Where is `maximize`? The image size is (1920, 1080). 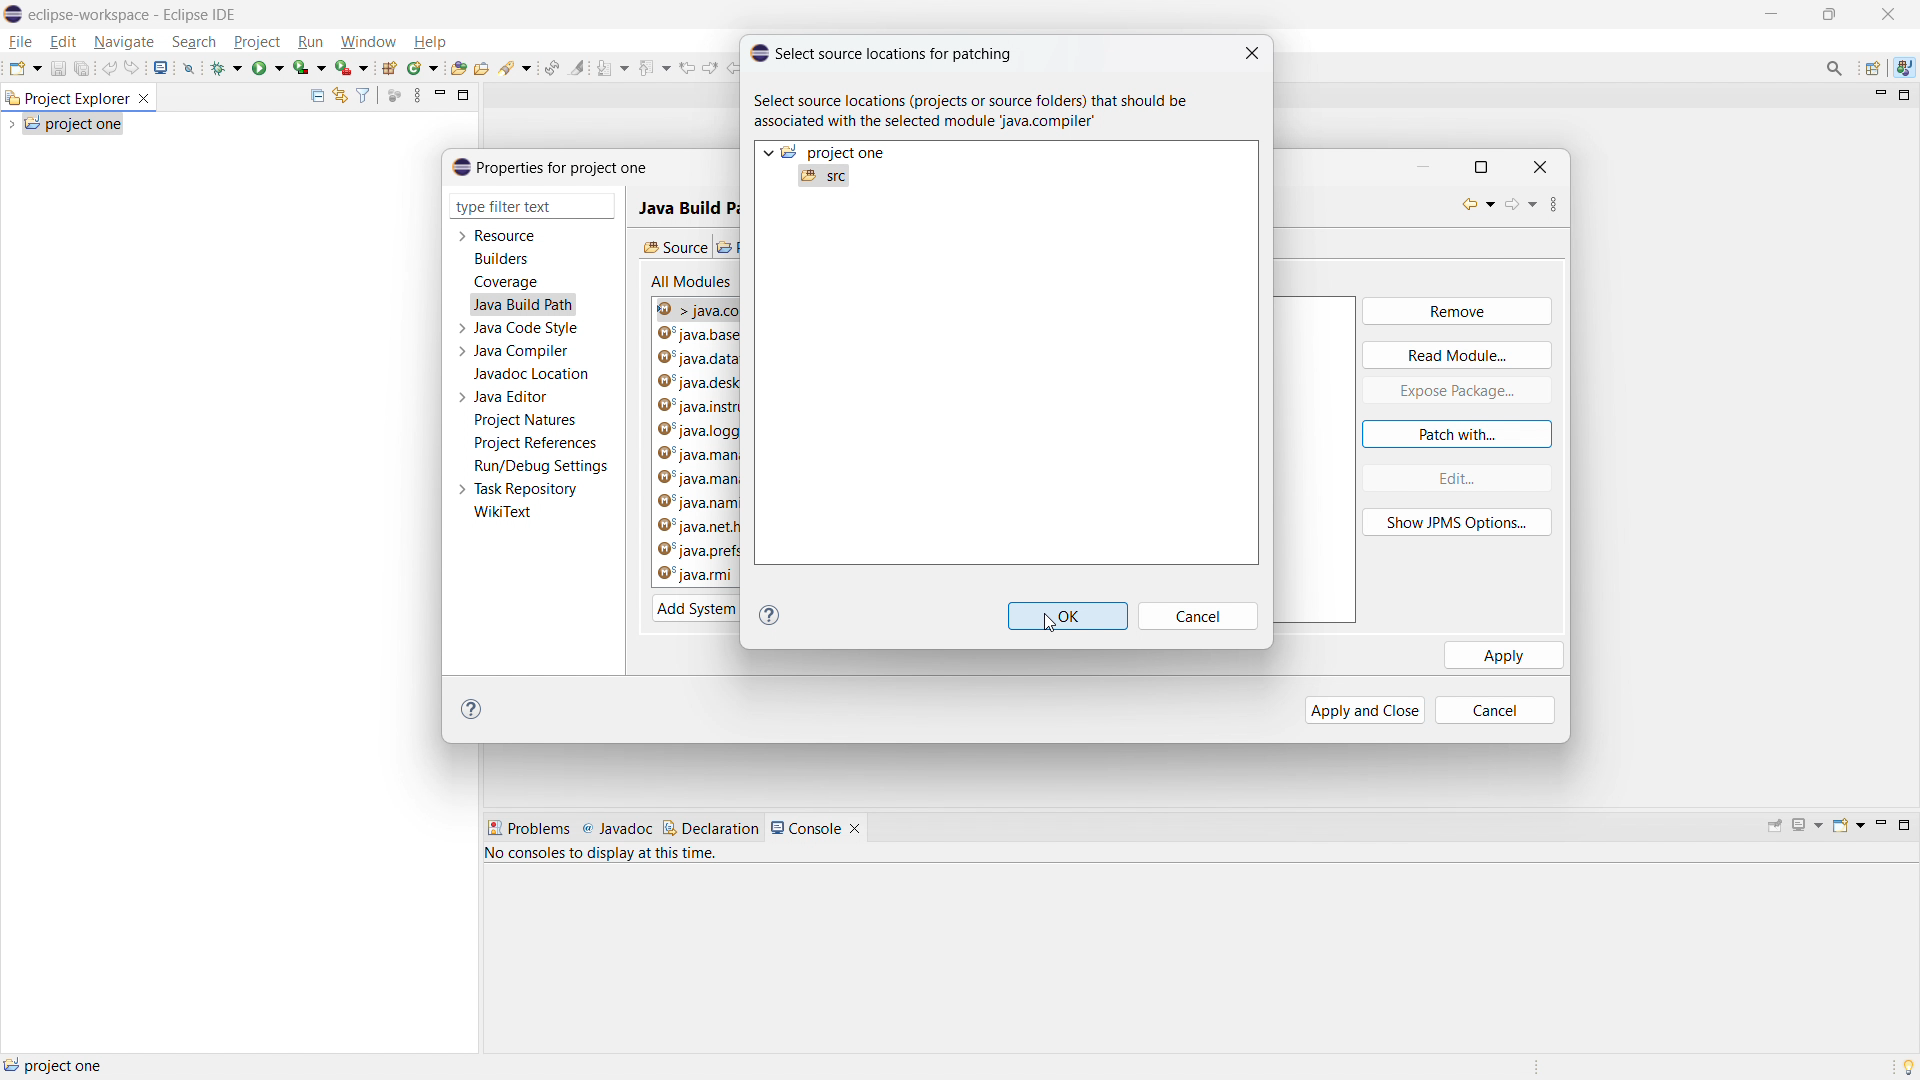
maximize is located at coordinates (1905, 96).